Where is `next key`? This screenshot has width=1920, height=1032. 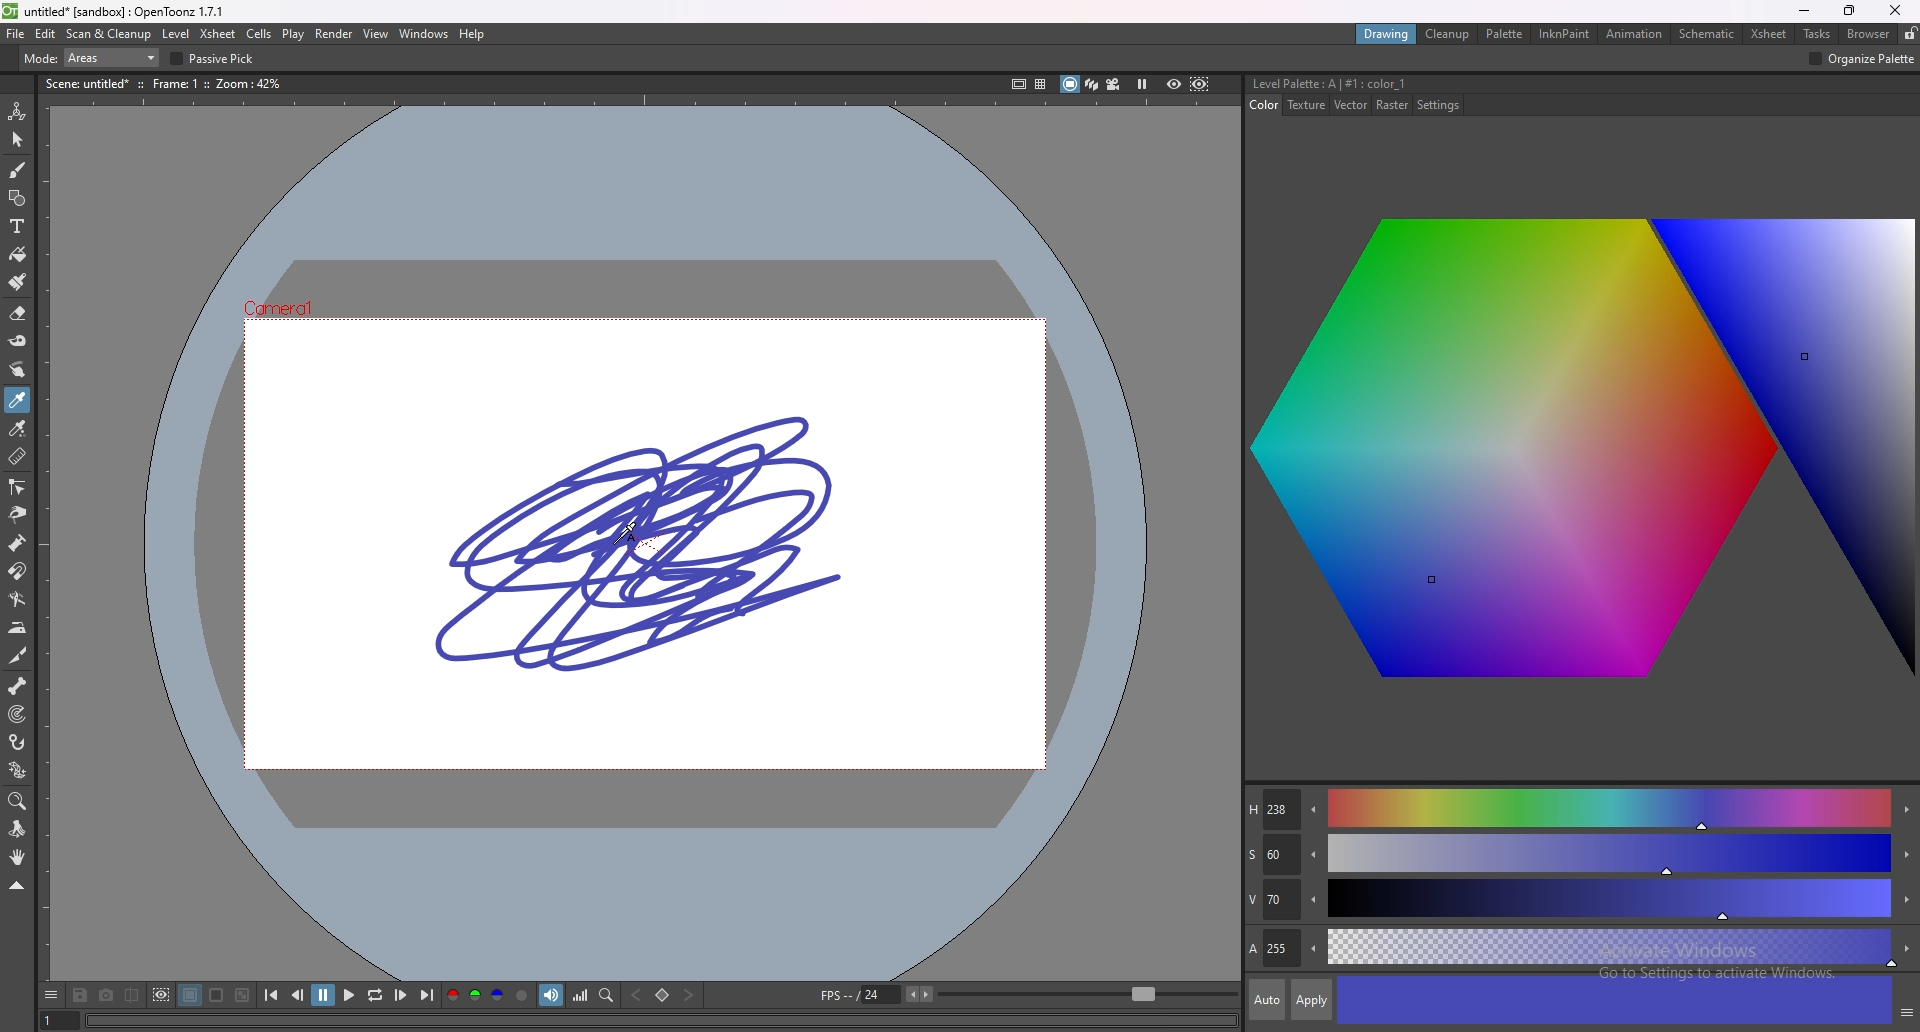 next key is located at coordinates (689, 995).